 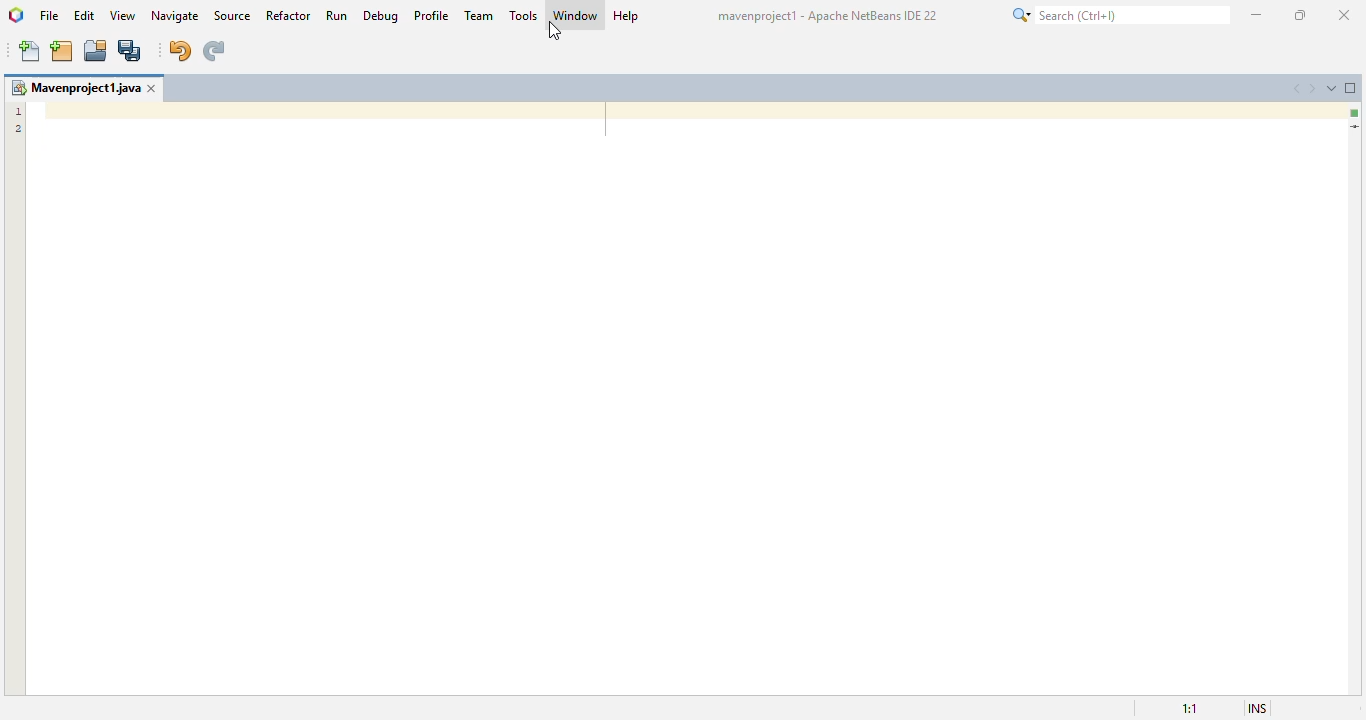 What do you see at coordinates (479, 15) in the screenshot?
I see `team` at bounding box center [479, 15].